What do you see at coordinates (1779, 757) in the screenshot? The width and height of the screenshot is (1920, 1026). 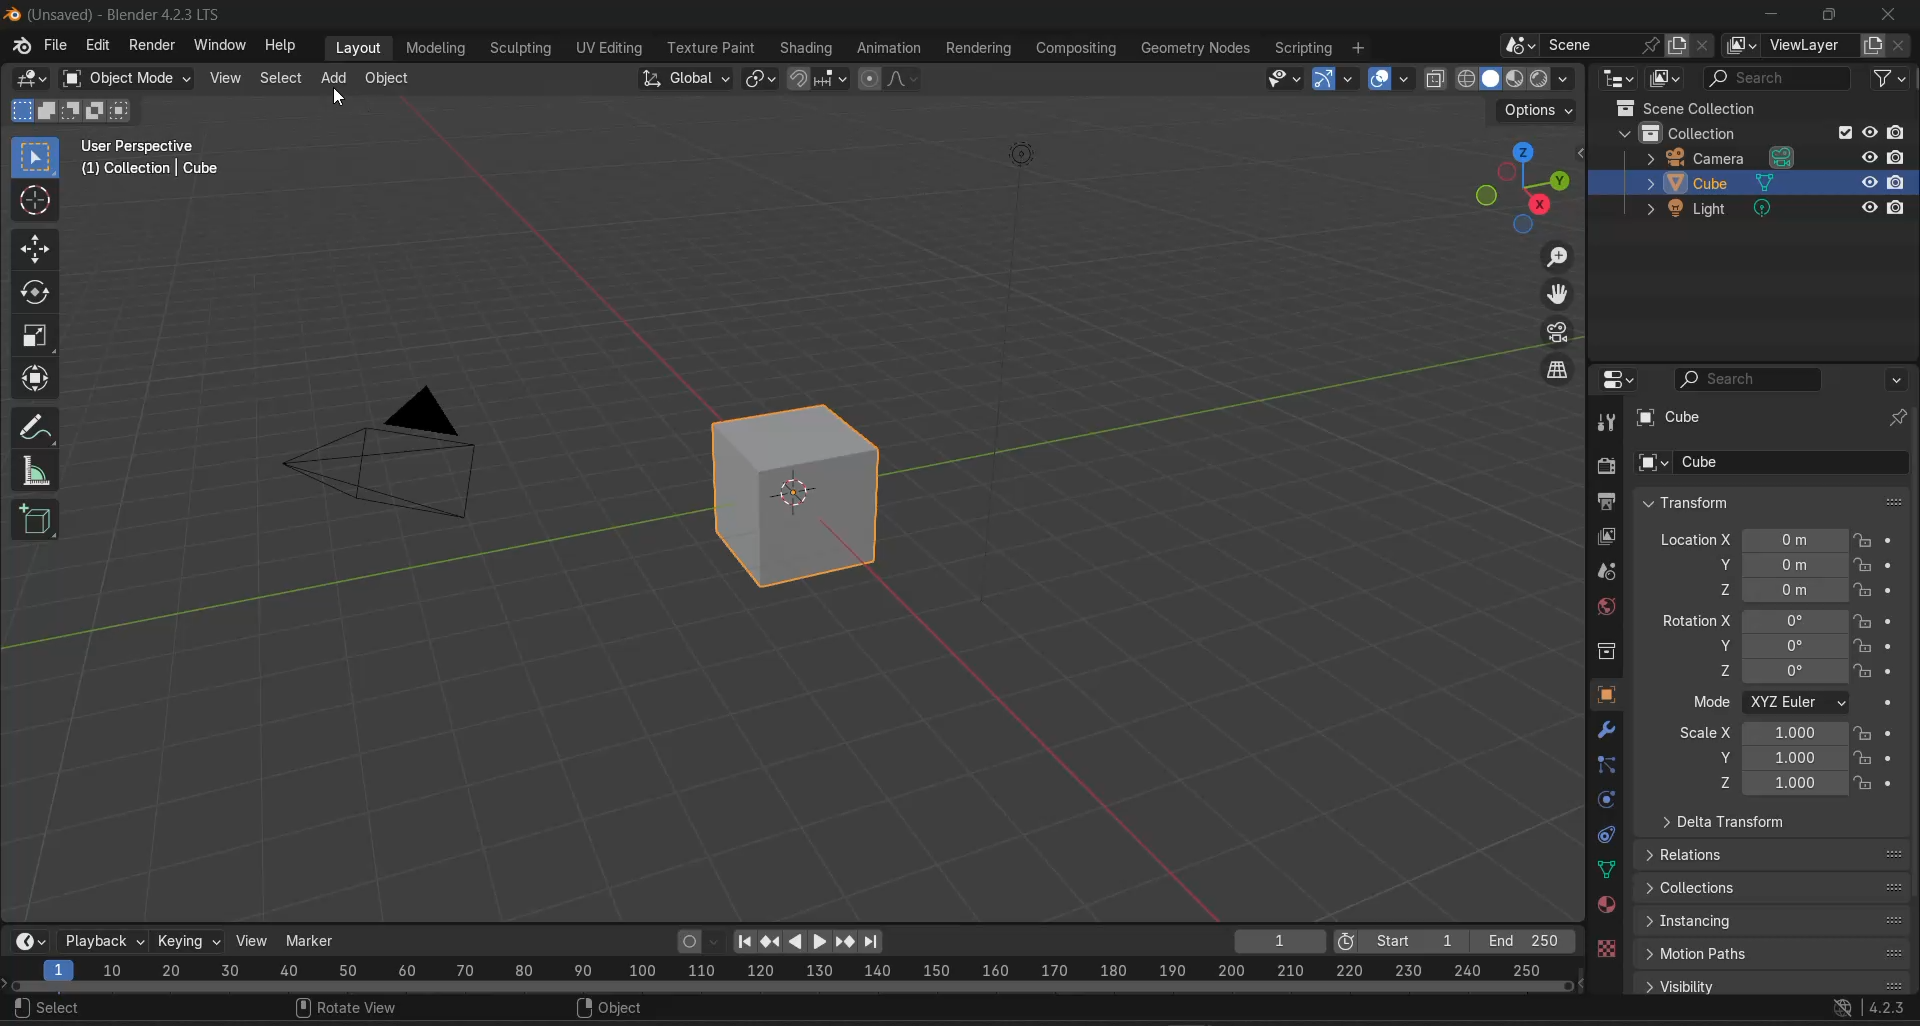 I see `scale y` at bounding box center [1779, 757].